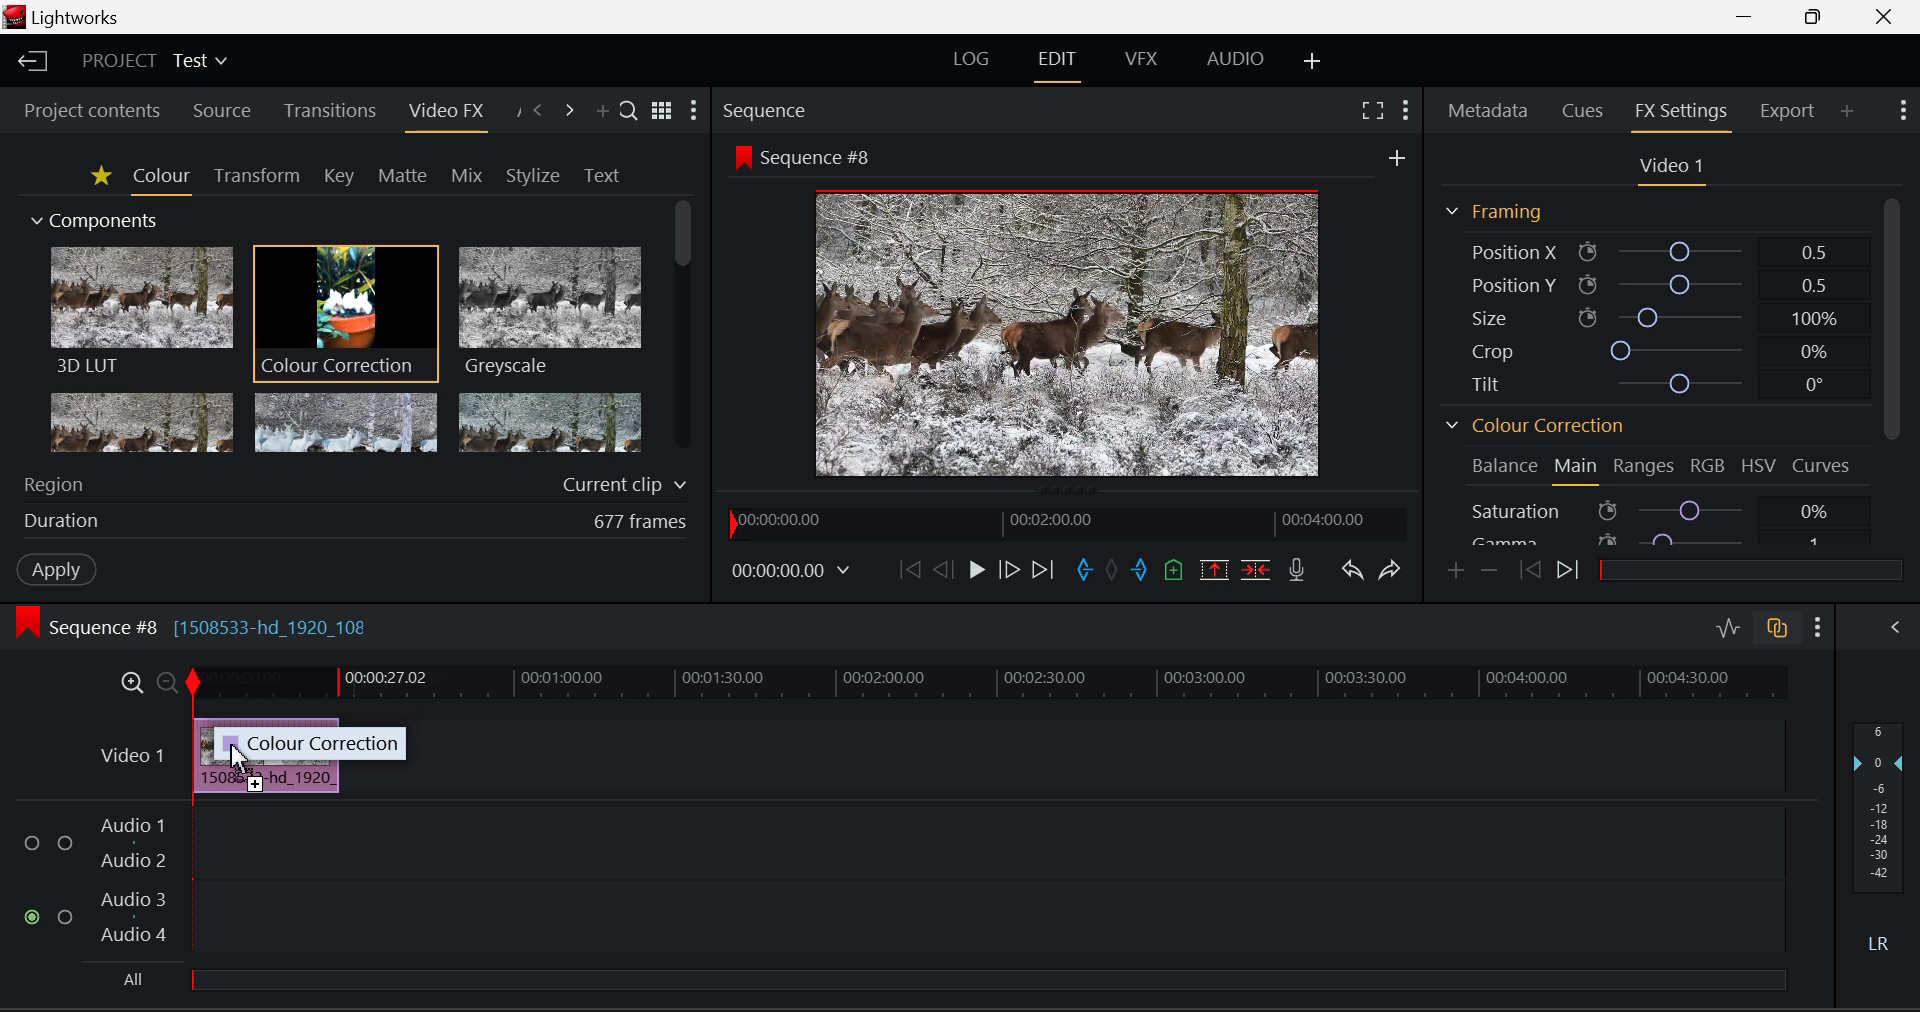 This screenshot has width=1920, height=1012. Describe the element at coordinates (1577, 470) in the screenshot. I see `Main Tab Open` at that location.